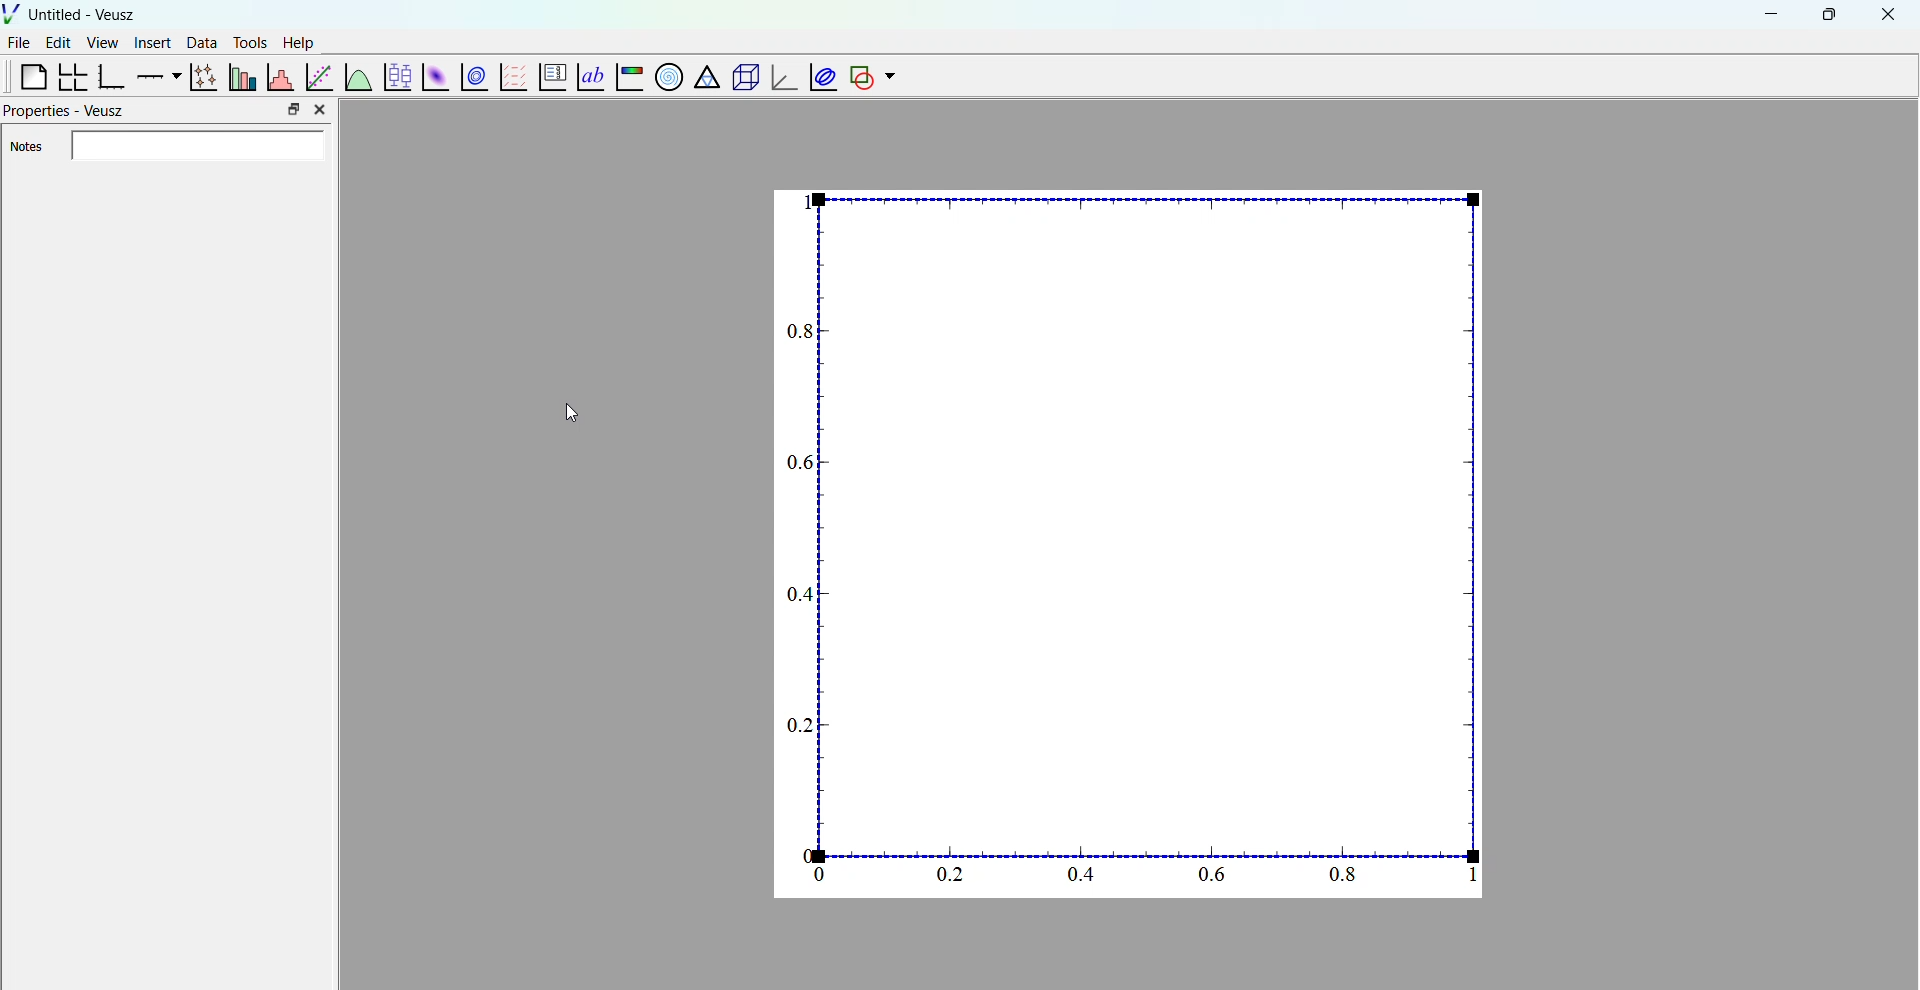 The height and width of the screenshot is (990, 1920). I want to click on view, so click(102, 45).